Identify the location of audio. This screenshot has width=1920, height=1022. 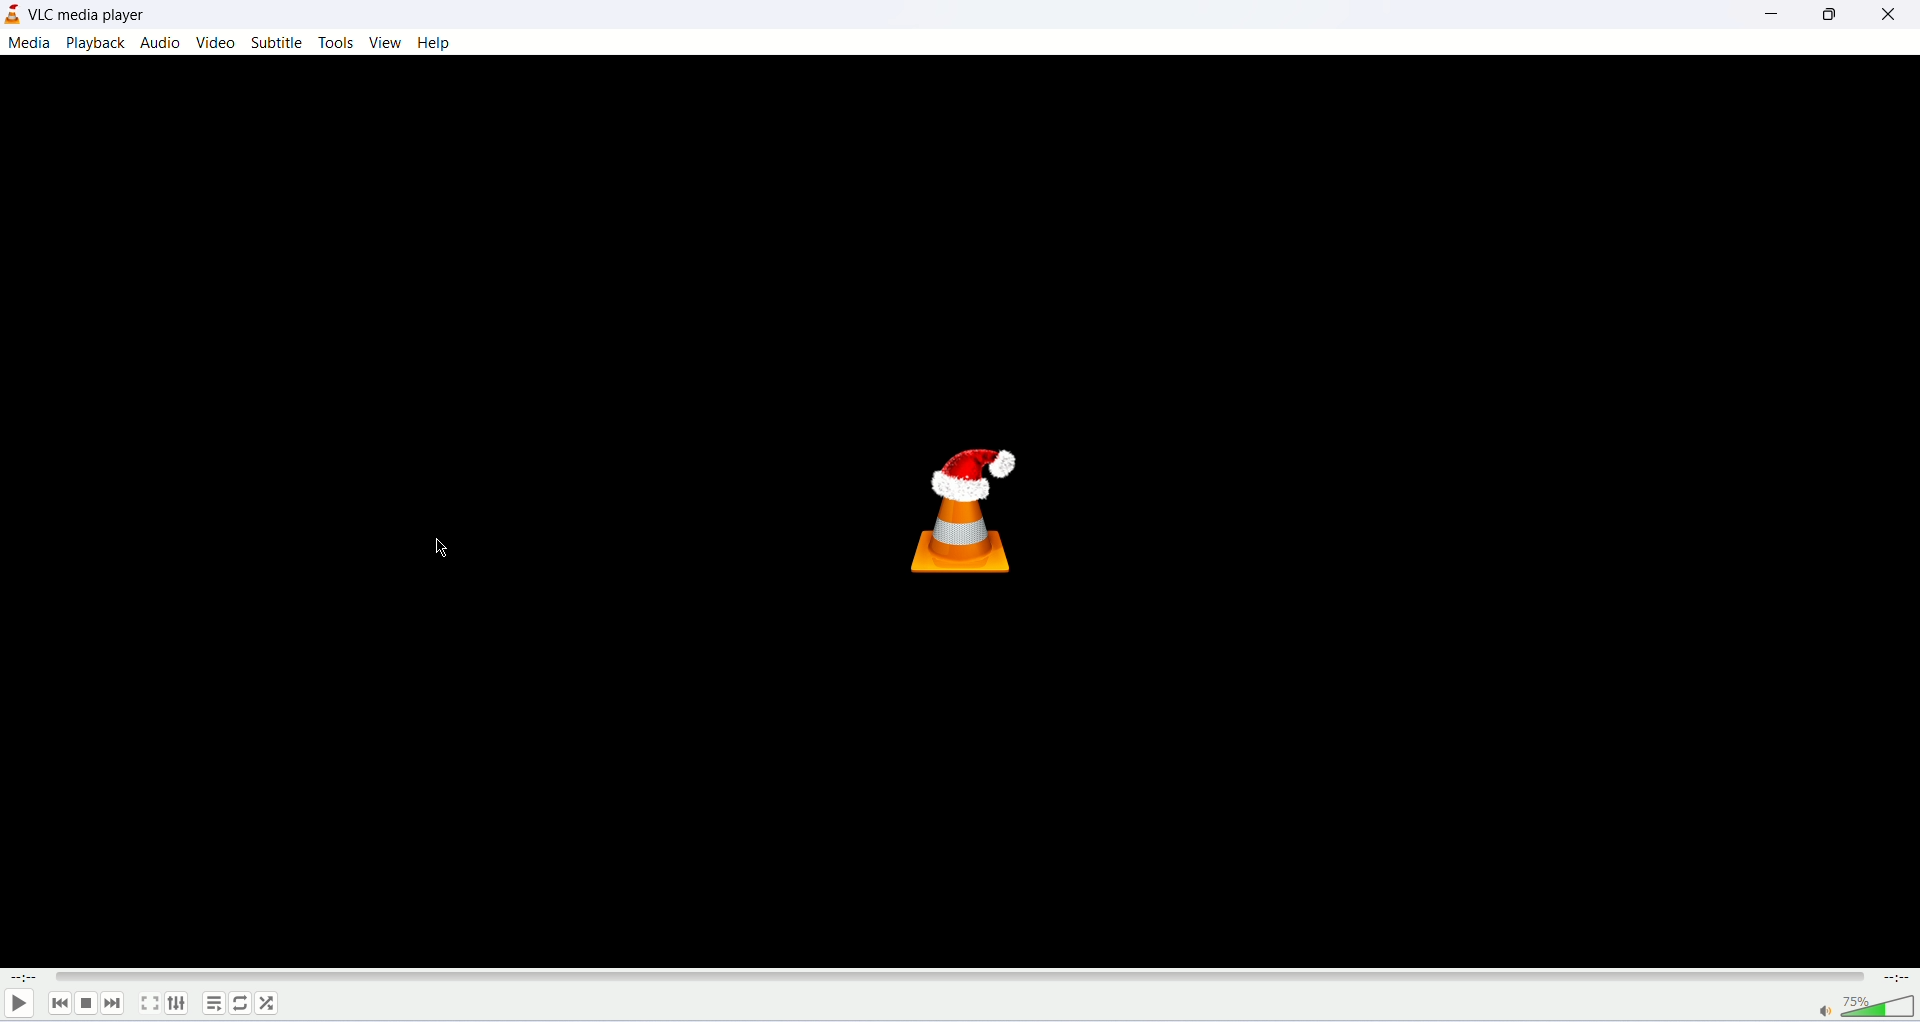
(161, 41).